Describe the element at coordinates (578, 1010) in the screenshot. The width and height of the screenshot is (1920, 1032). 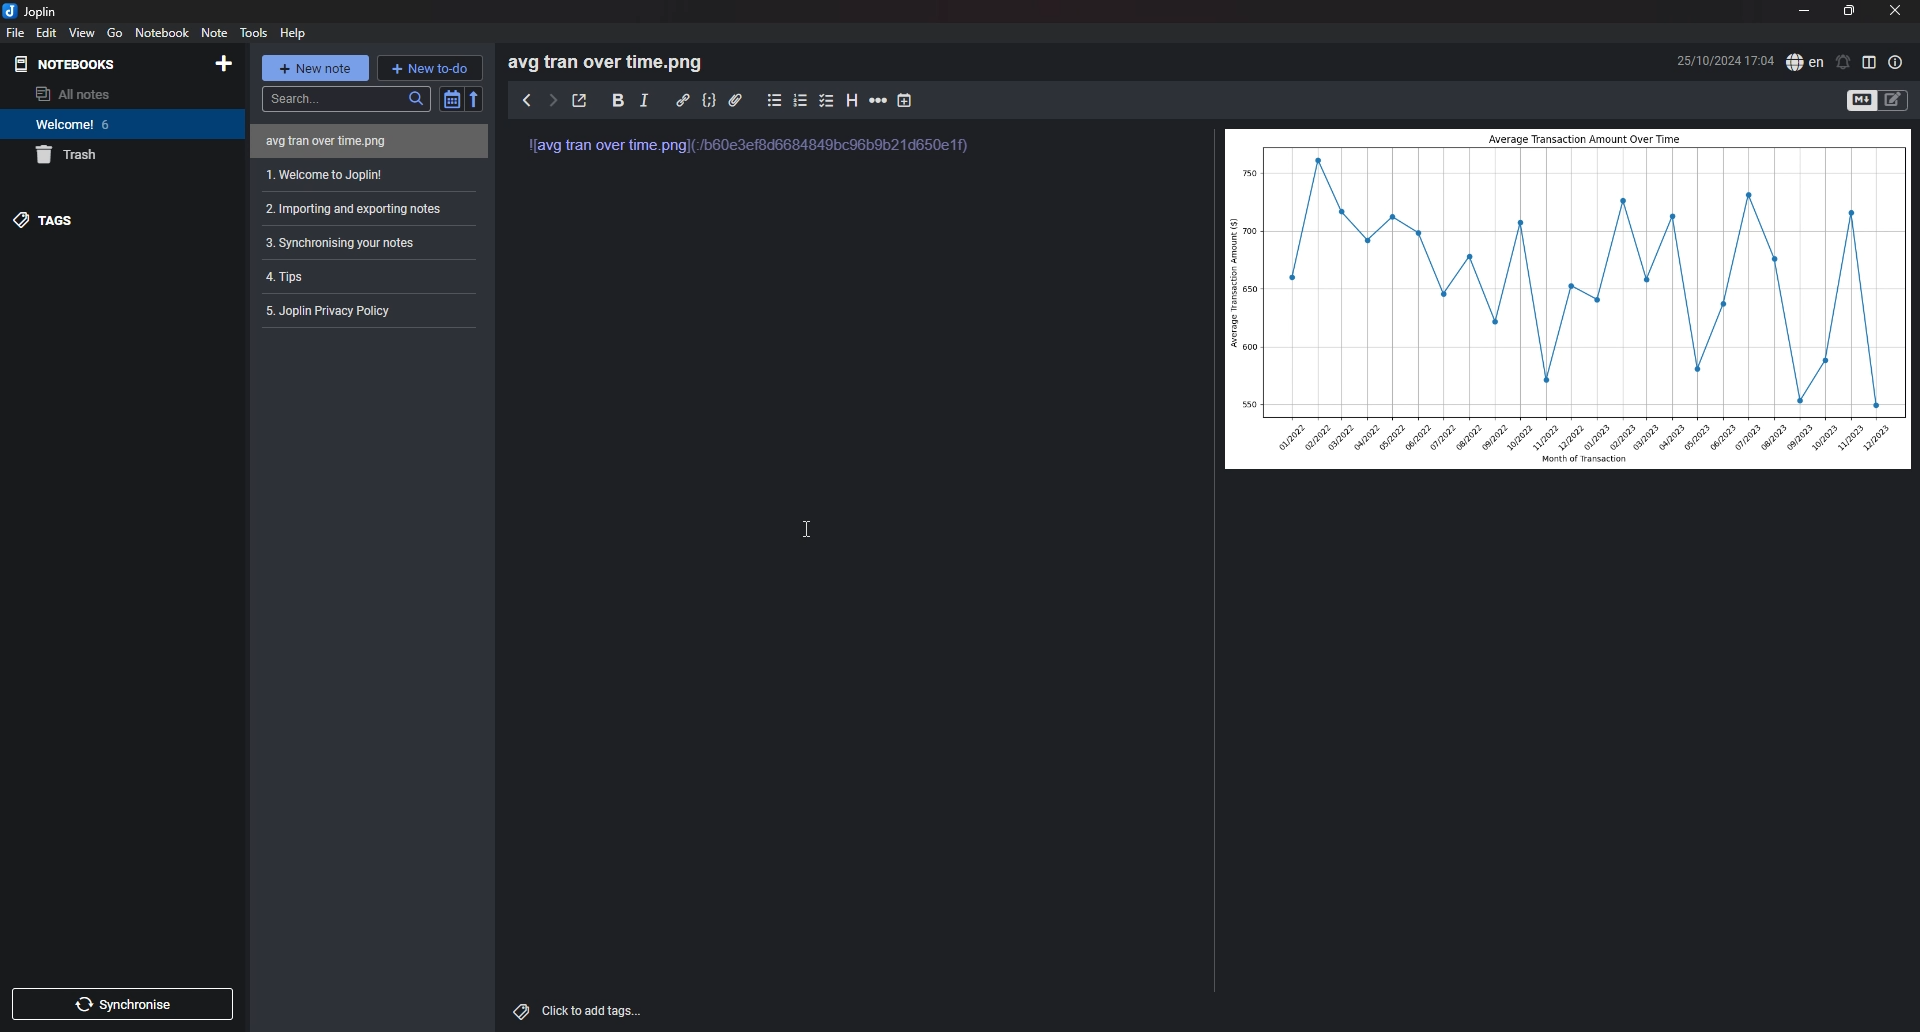
I see `click to add tags` at that location.